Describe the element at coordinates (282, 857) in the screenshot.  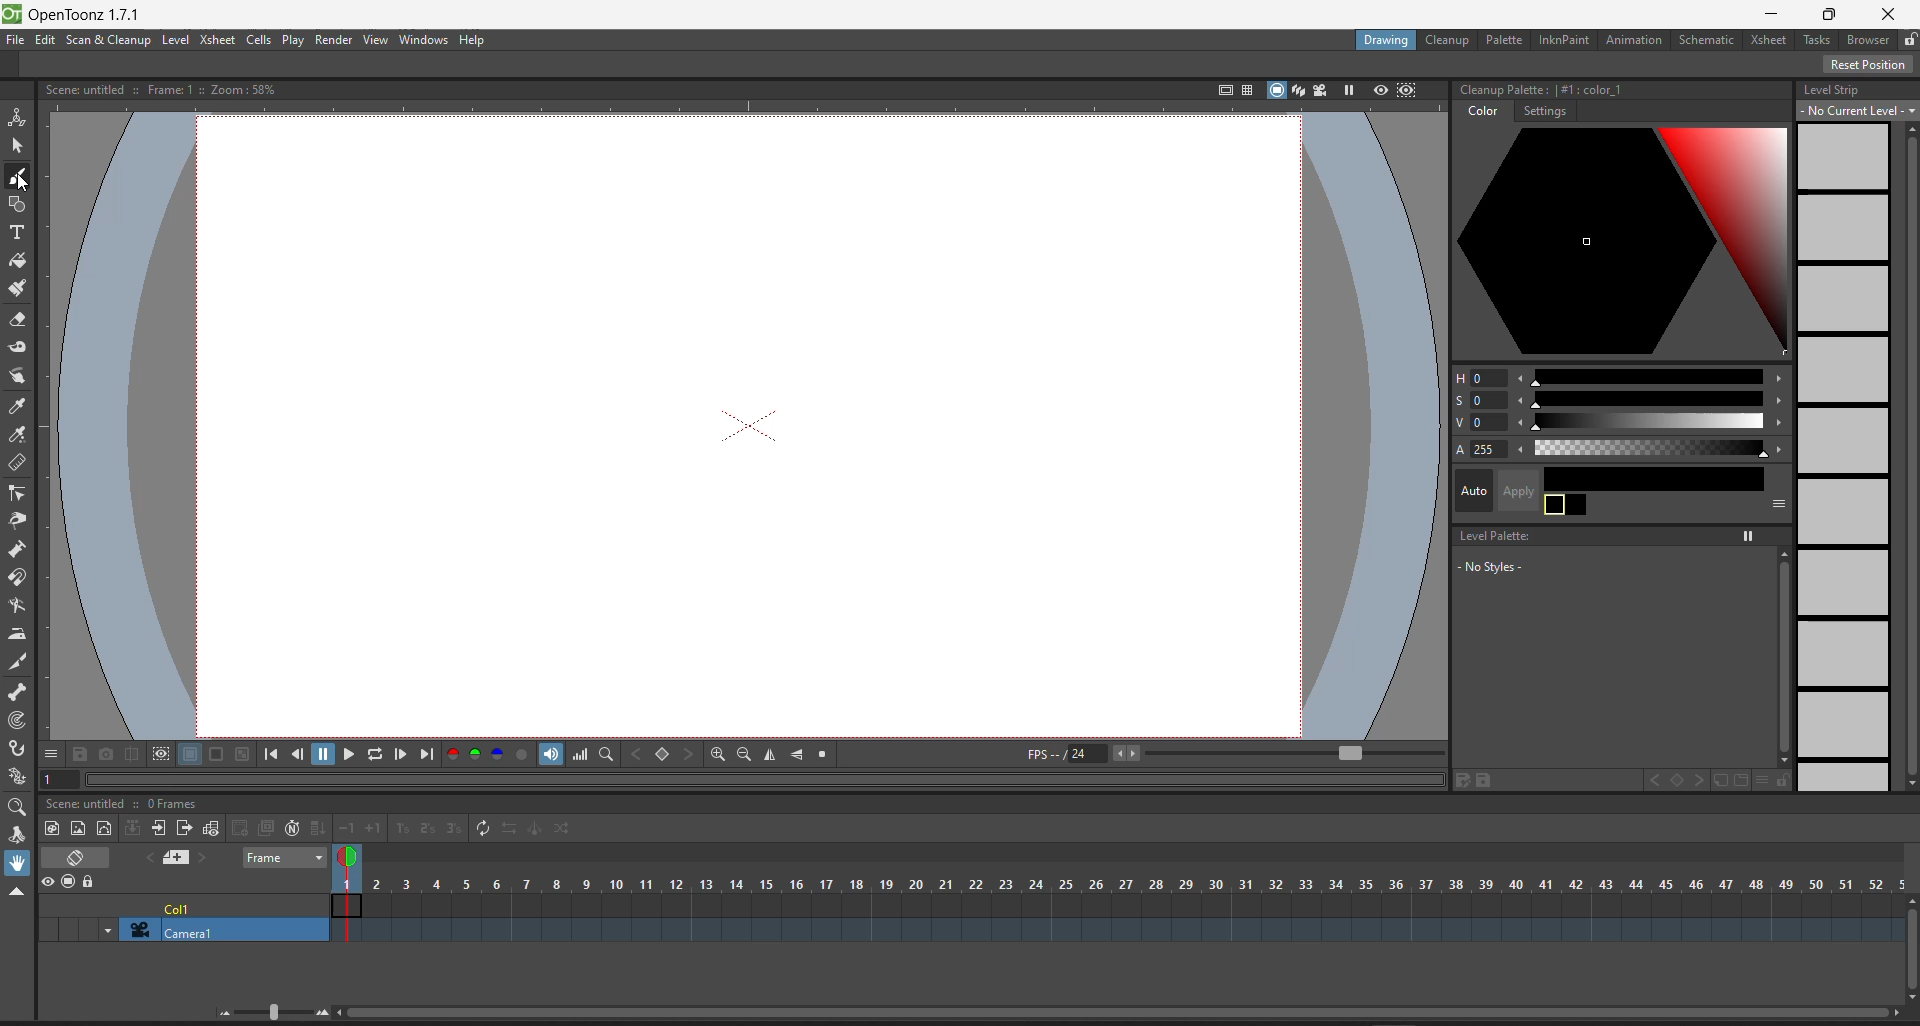
I see `frame selector` at that location.